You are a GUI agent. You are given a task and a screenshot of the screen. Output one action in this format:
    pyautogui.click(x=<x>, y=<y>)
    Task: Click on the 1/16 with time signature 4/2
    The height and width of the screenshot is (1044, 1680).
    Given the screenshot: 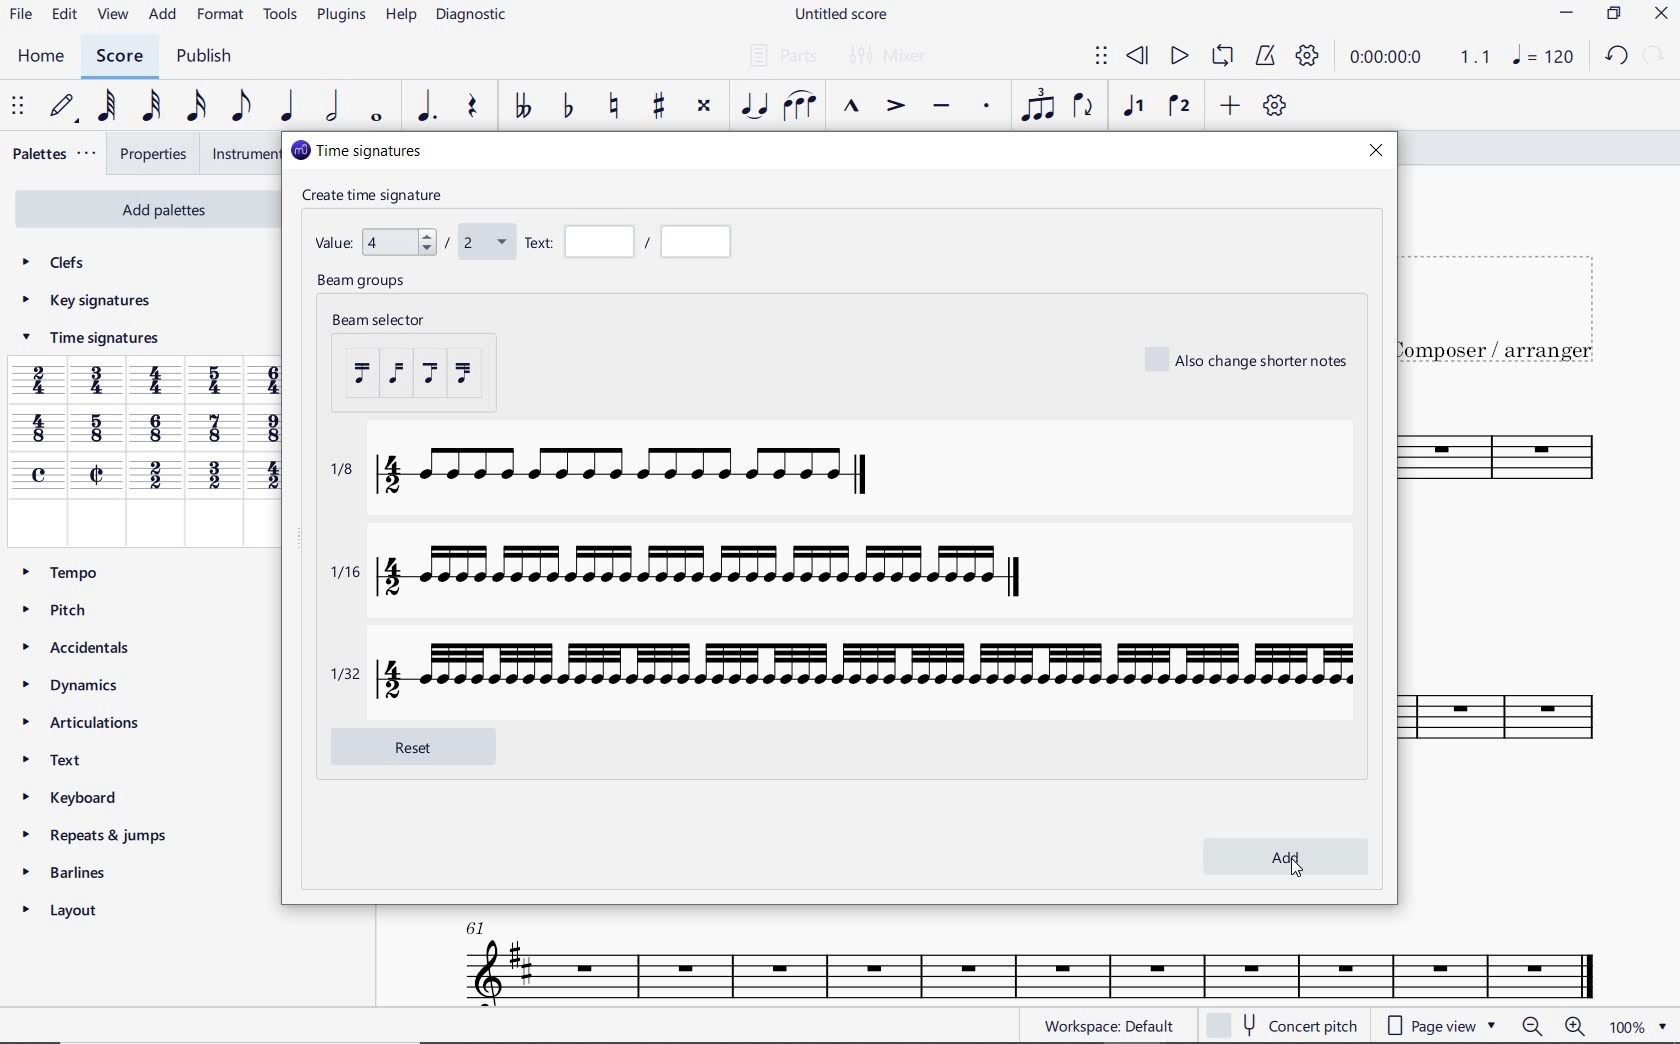 What is the action you would take?
    pyautogui.click(x=698, y=574)
    